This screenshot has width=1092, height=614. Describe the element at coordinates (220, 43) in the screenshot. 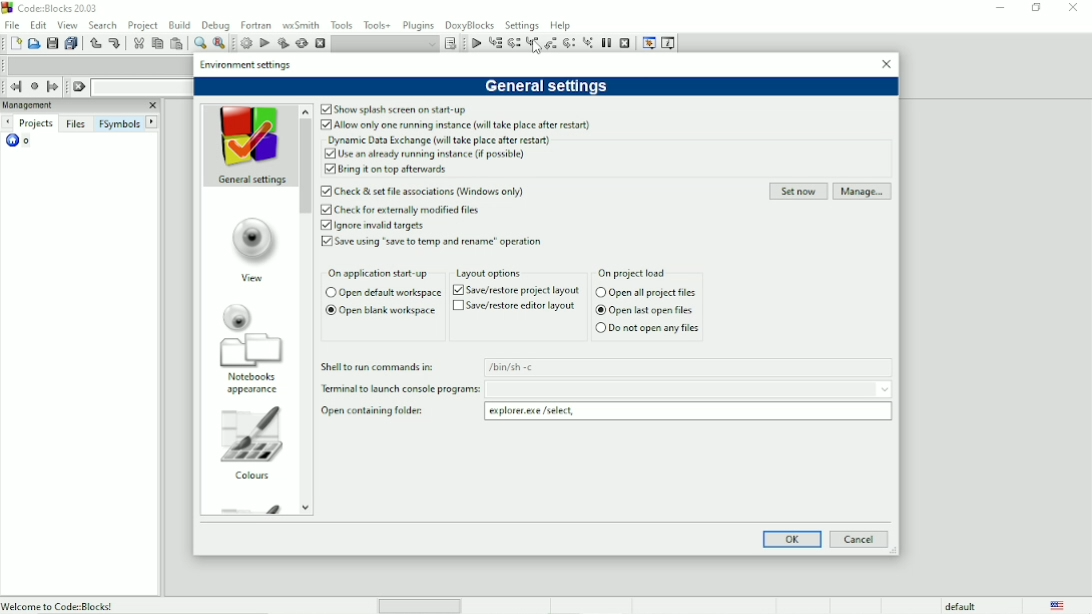

I see `Replace` at that location.